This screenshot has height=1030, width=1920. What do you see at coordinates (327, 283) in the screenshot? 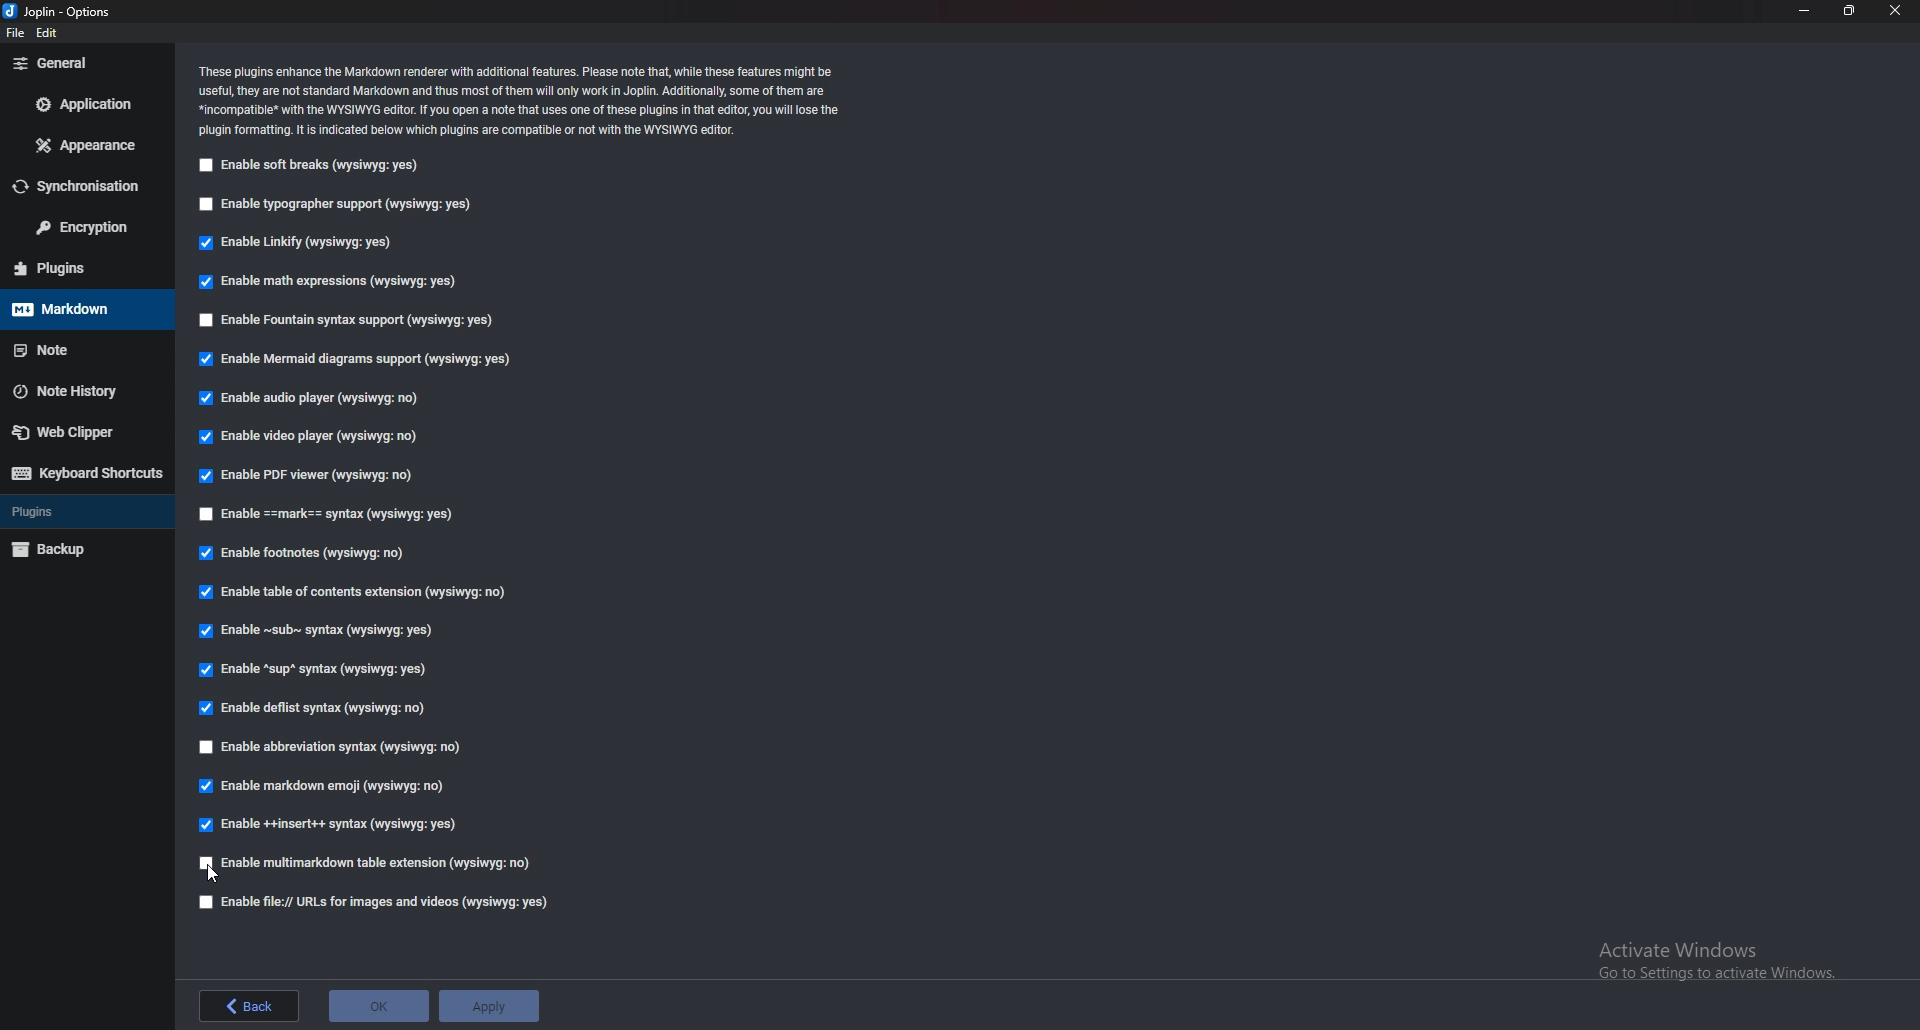
I see `Enable math expressions` at bounding box center [327, 283].